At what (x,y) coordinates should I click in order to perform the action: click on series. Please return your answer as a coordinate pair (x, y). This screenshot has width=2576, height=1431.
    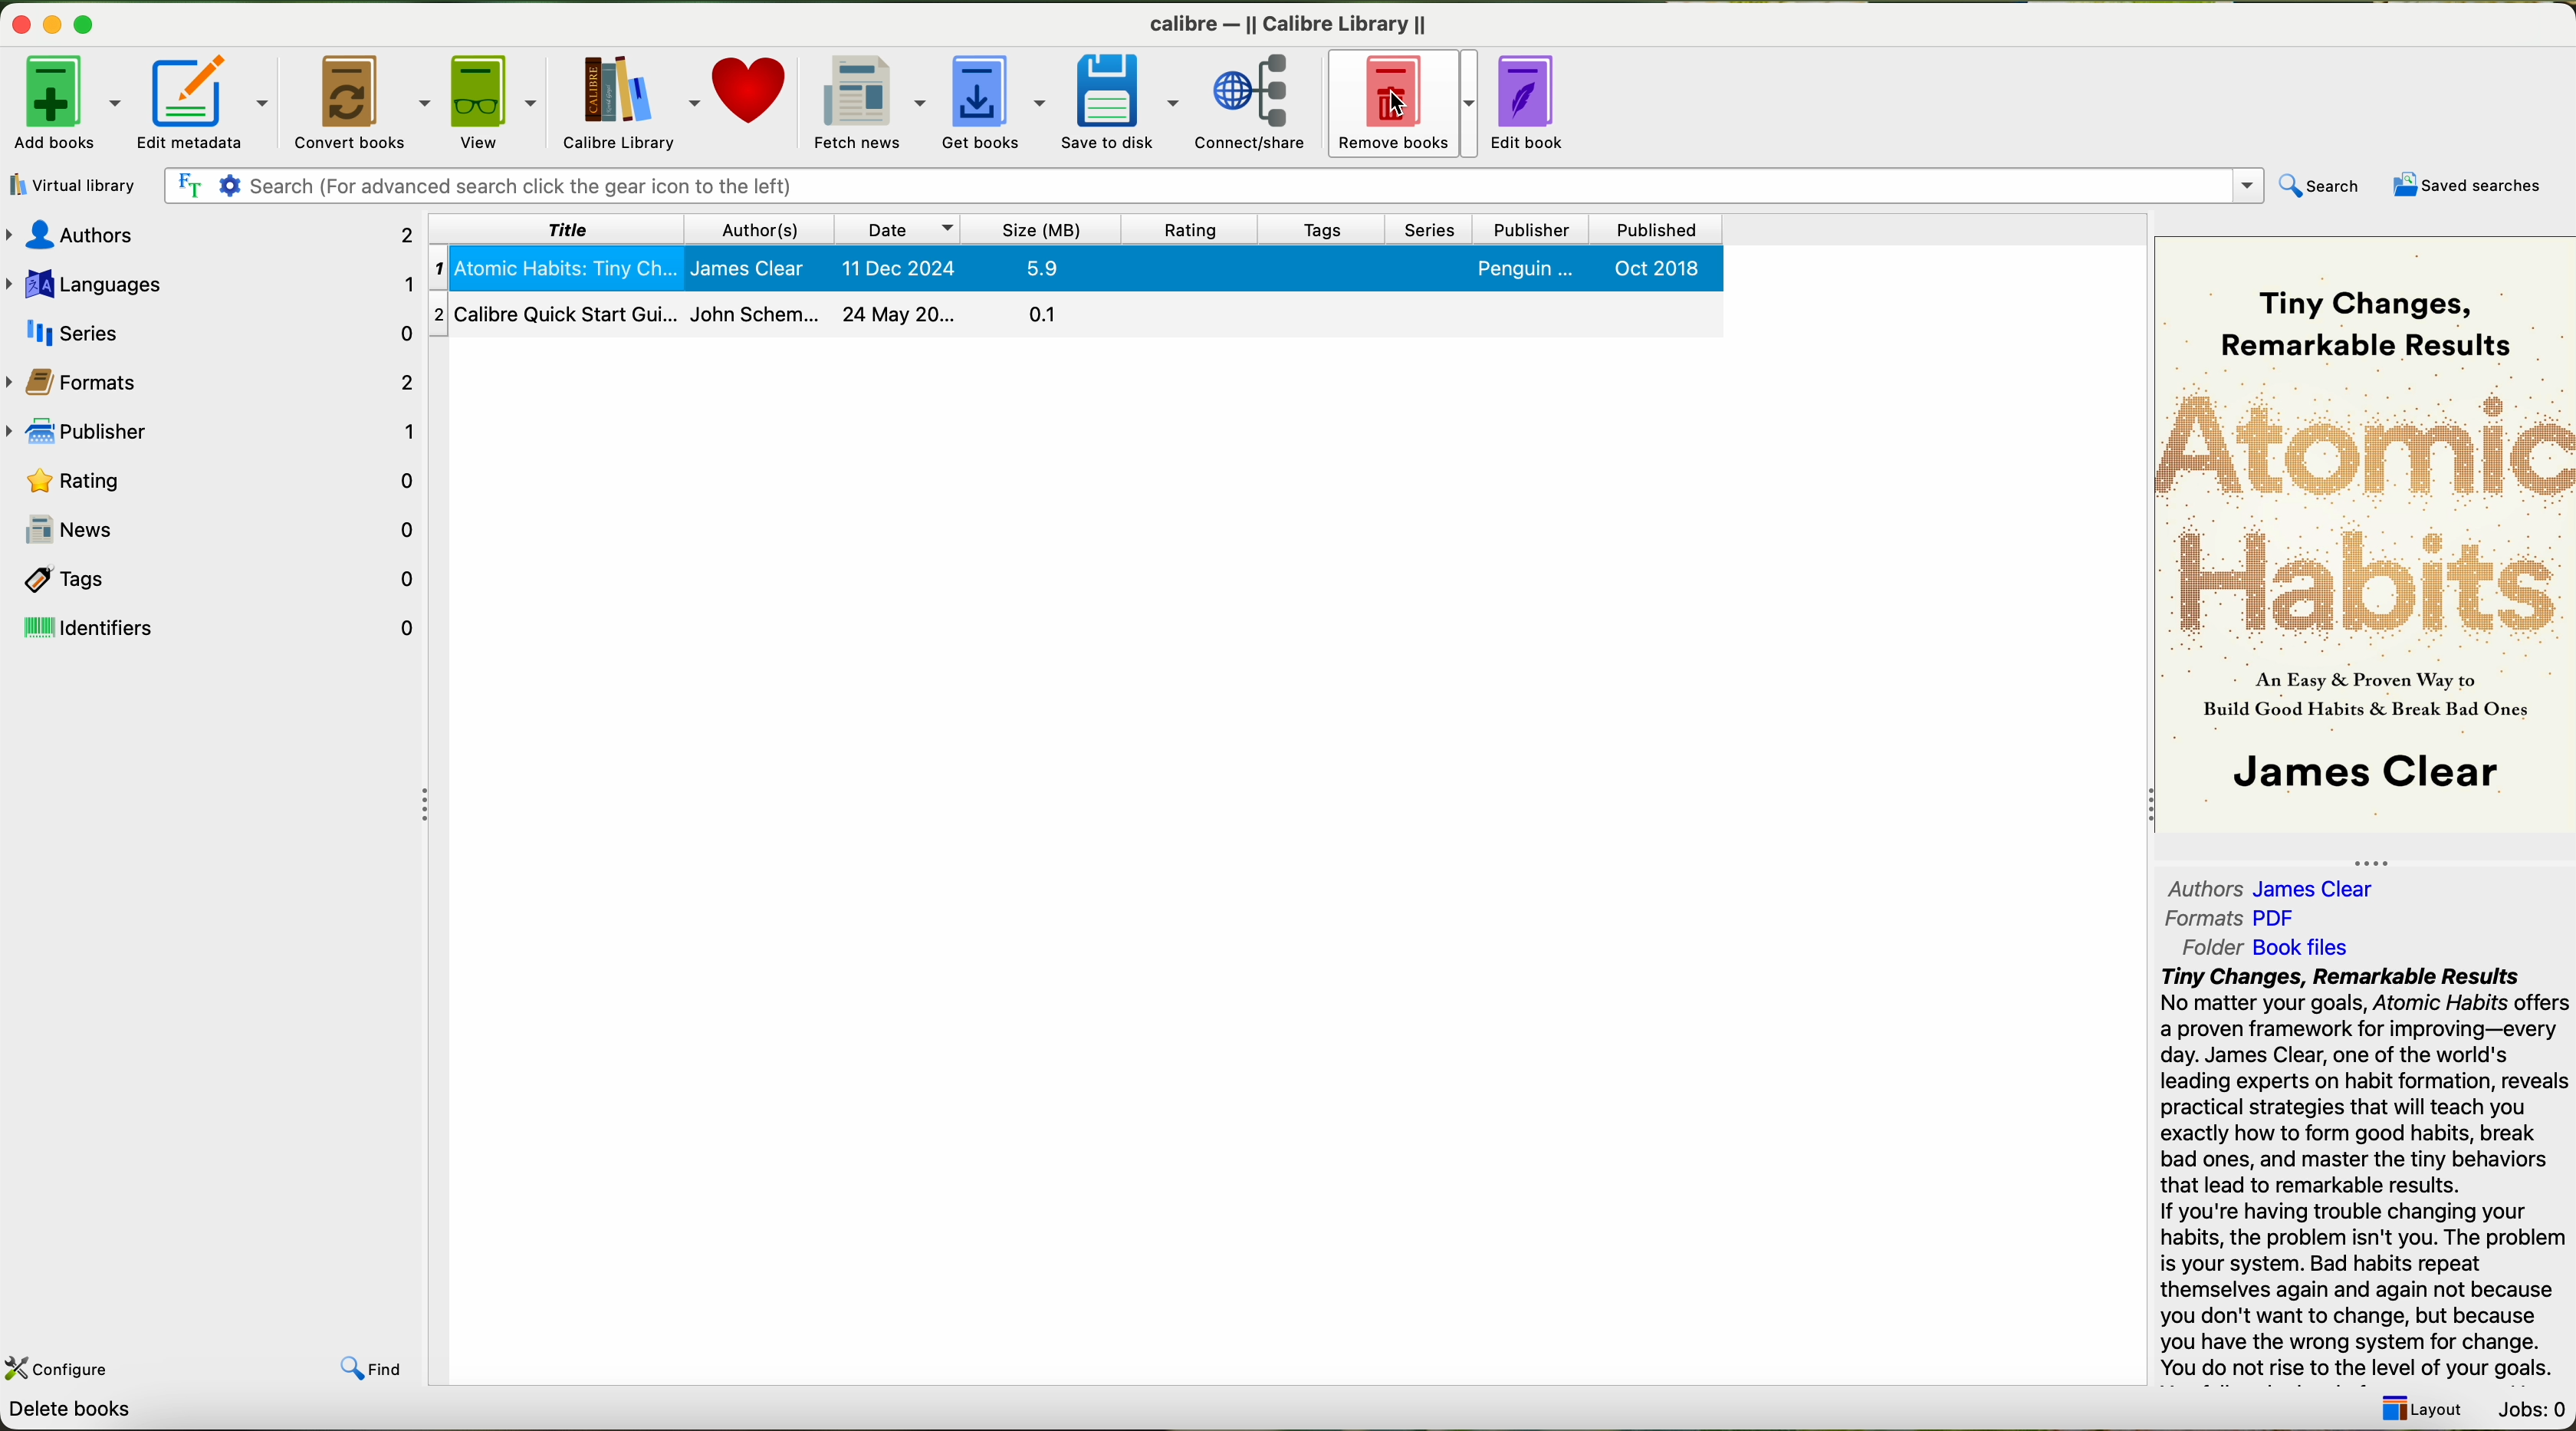
    Looking at the image, I should click on (1430, 229).